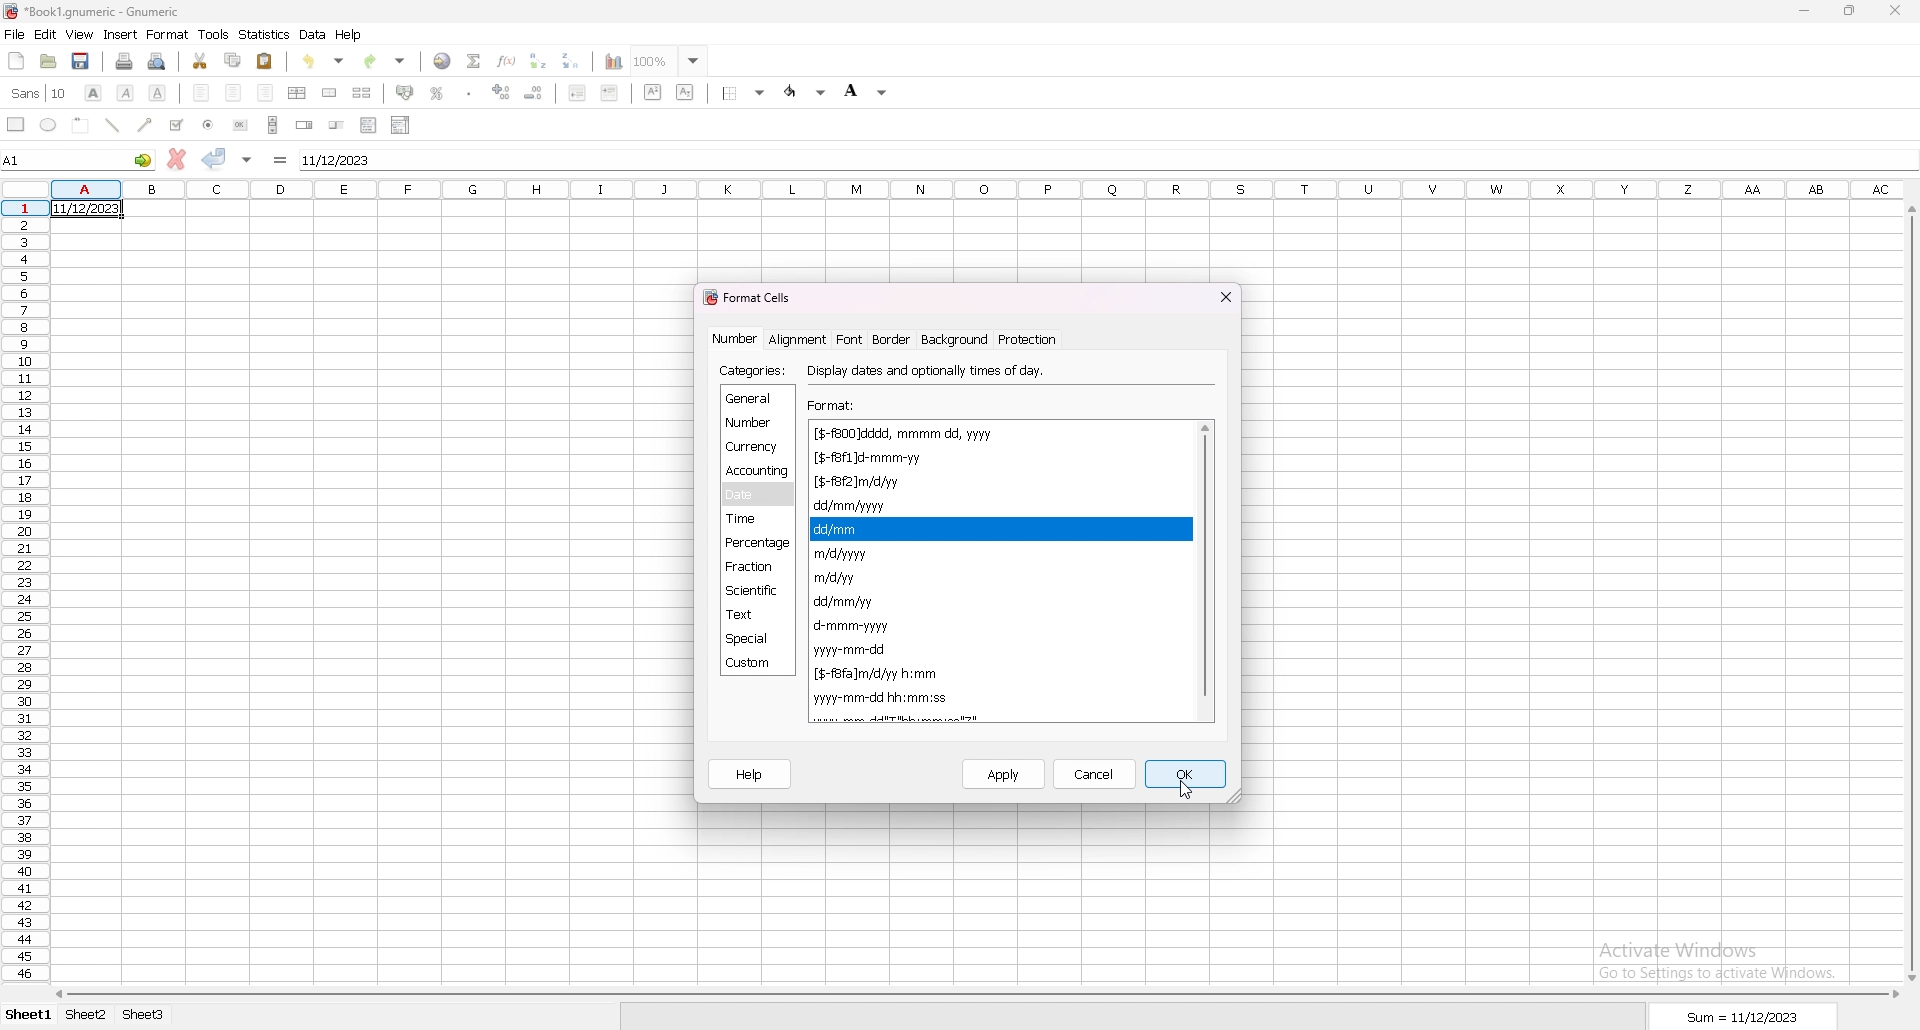 Image resolution: width=1920 pixels, height=1030 pixels. Describe the element at coordinates (94, 13) in the screenshot. I see `file name` at that location.